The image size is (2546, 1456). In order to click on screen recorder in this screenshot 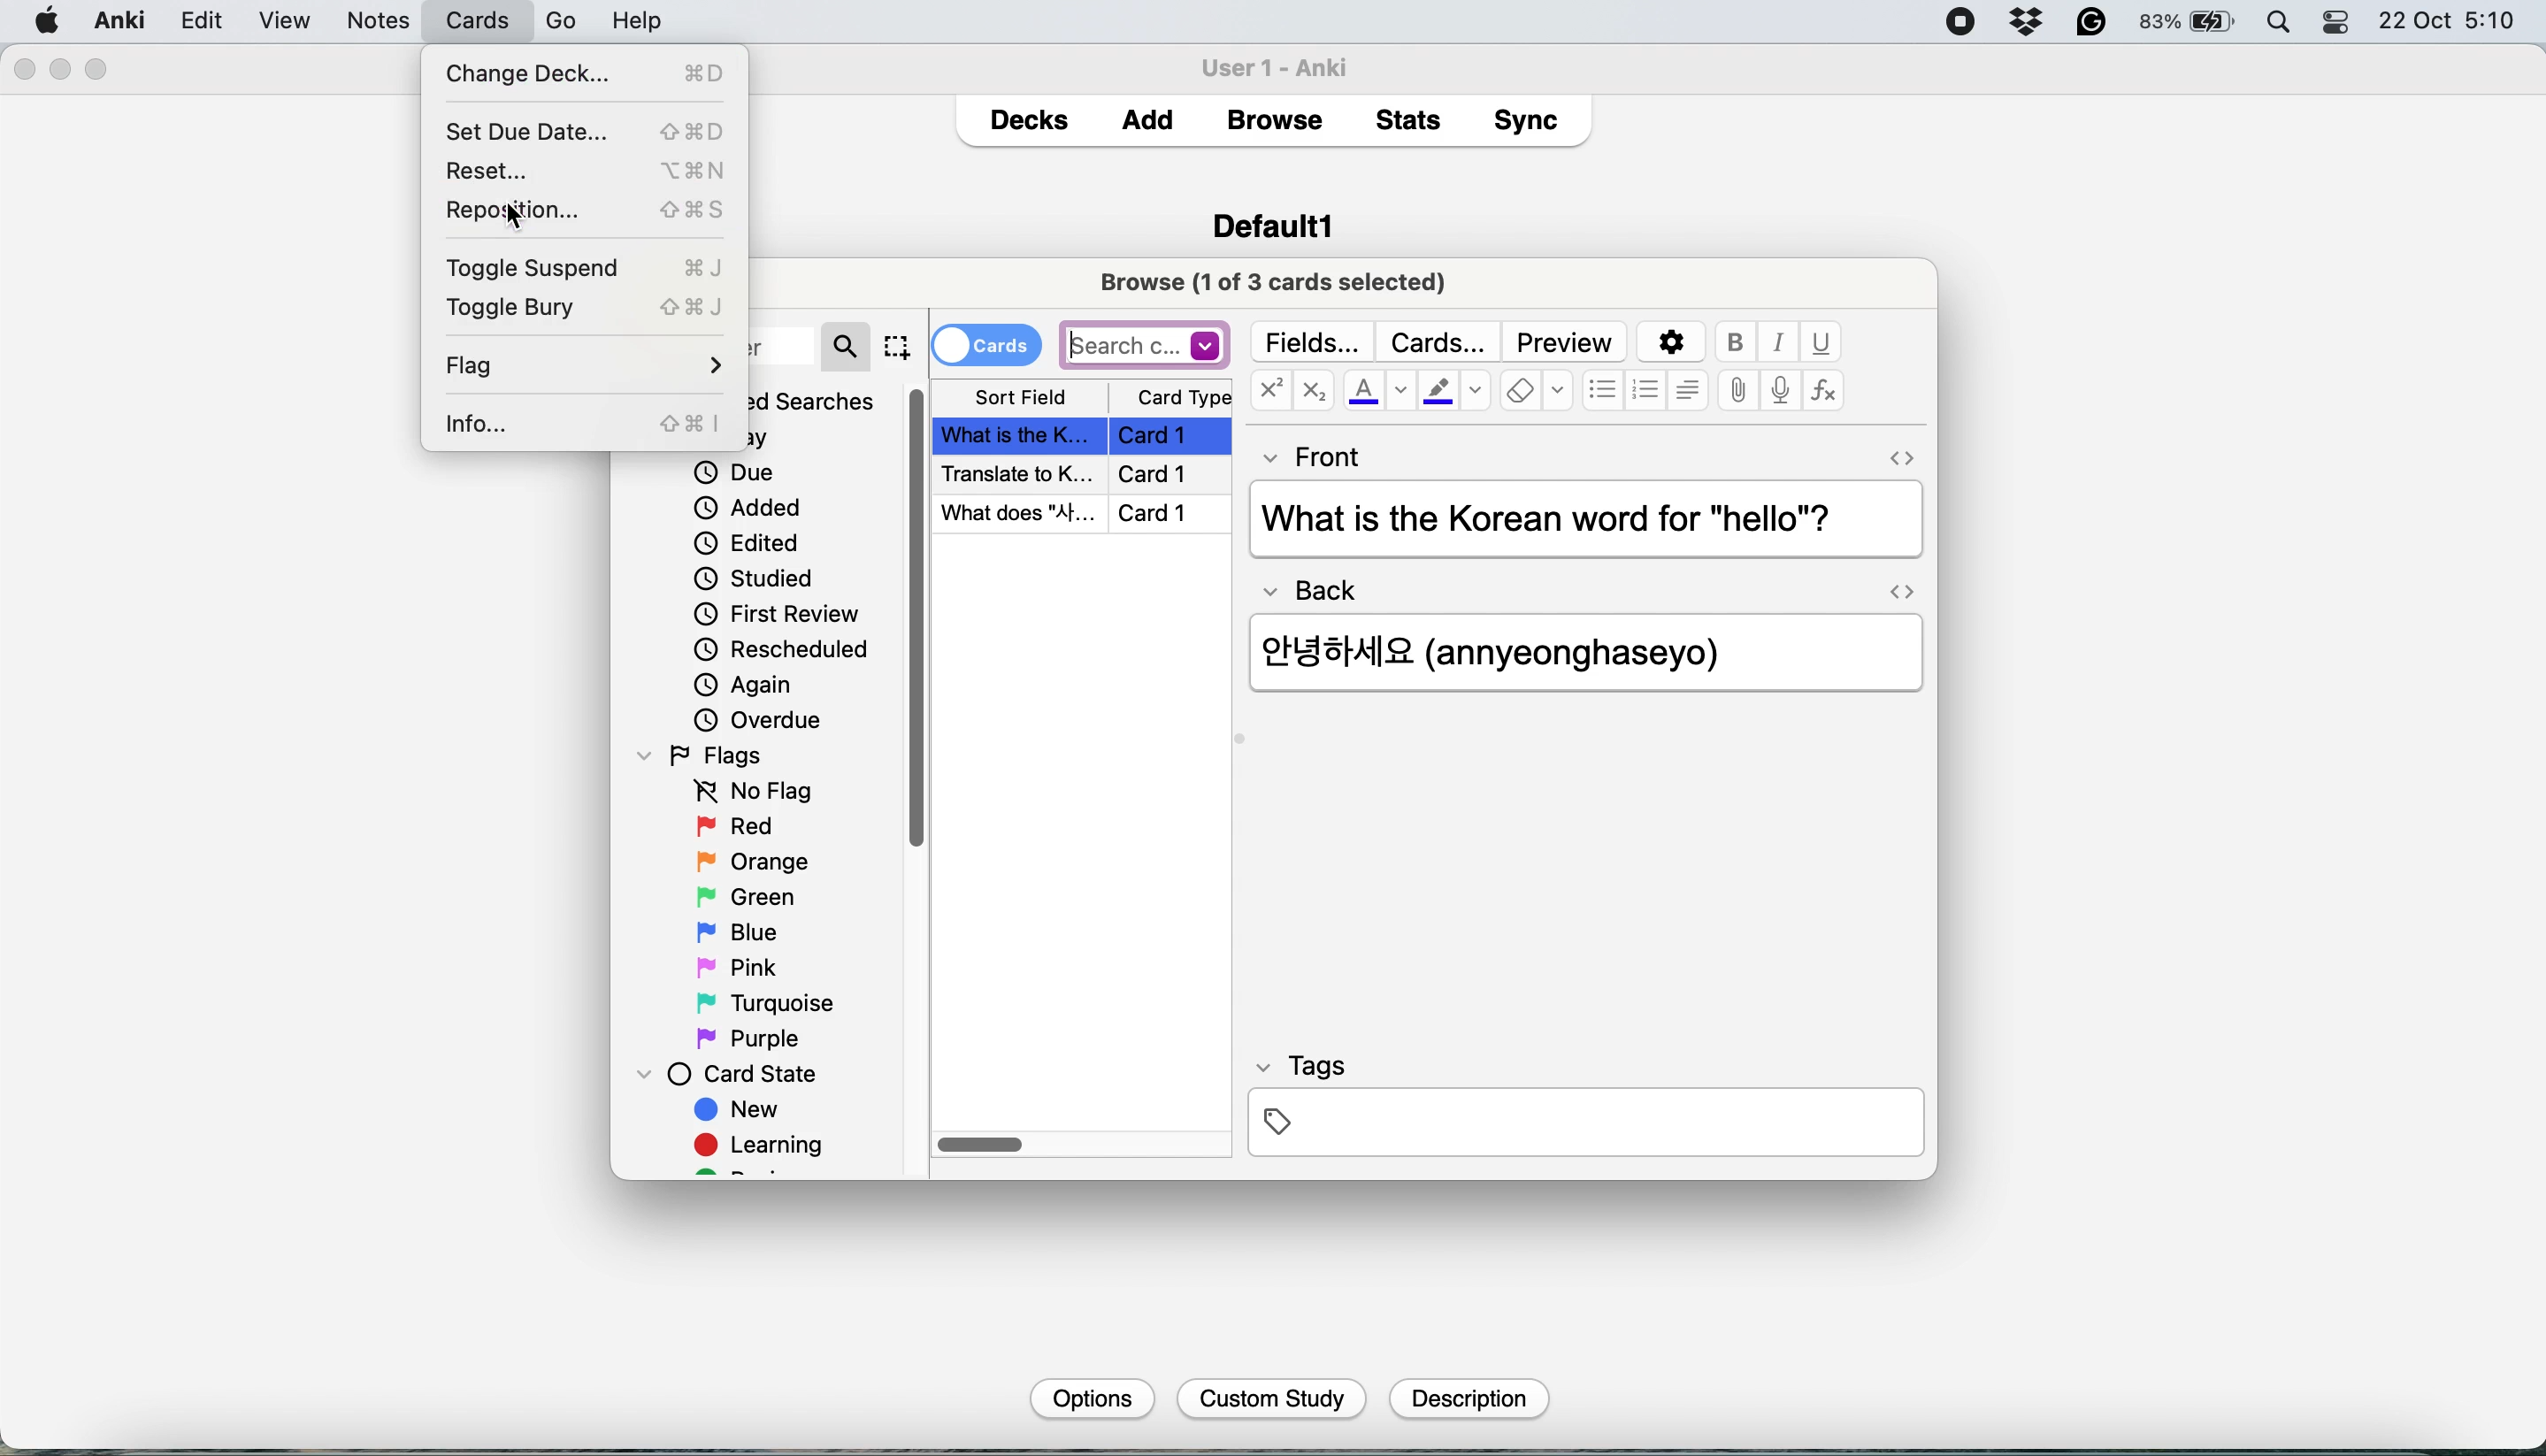, I will do `click(1961, 24)`.